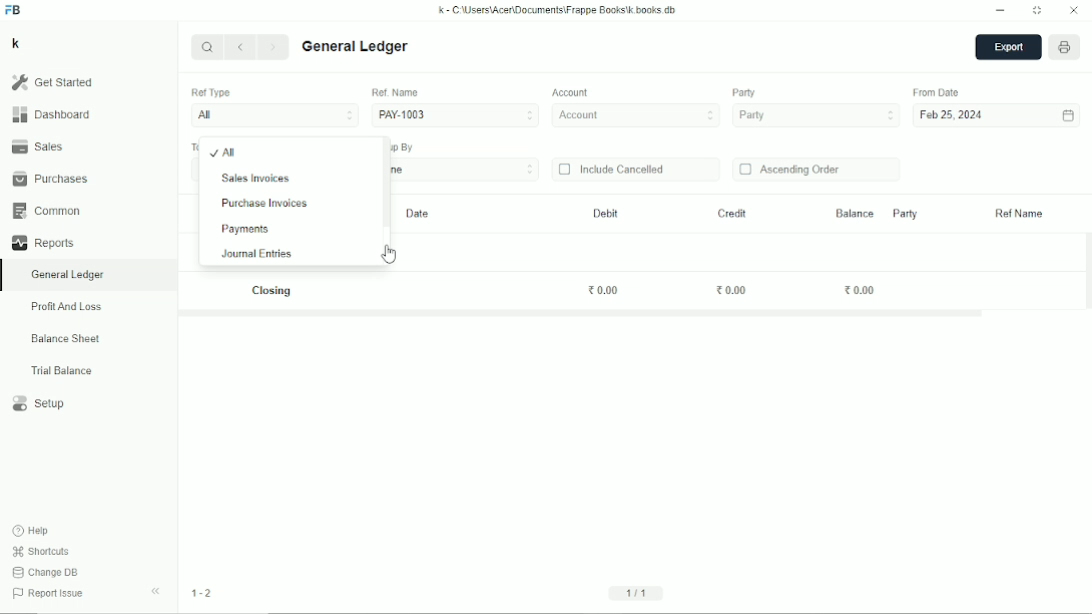 This screenshot has width=1092, height=614. Describe the element at coordinates (1065, 48) in the screenshot. I see `Open report print view` at that location.